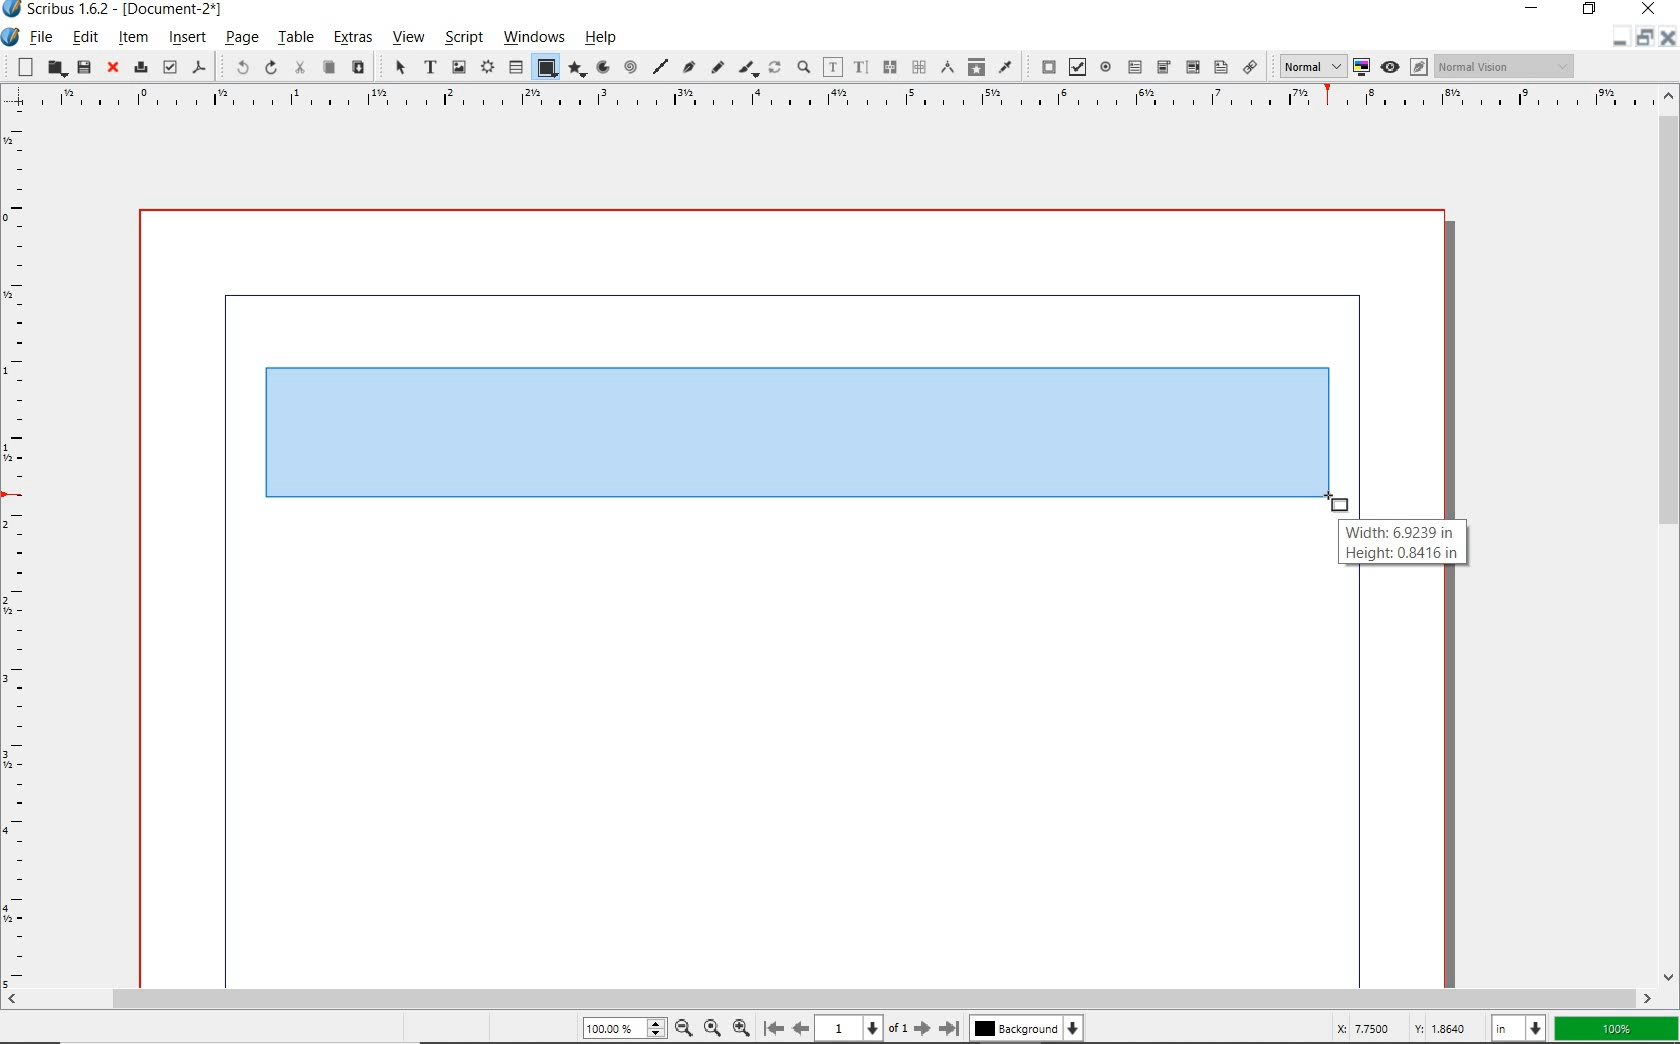 The width and height of the screenshot is (1680, 1044). Describe the element at coordinates (236, 68) in the screenshot. I see `undo` at that location.